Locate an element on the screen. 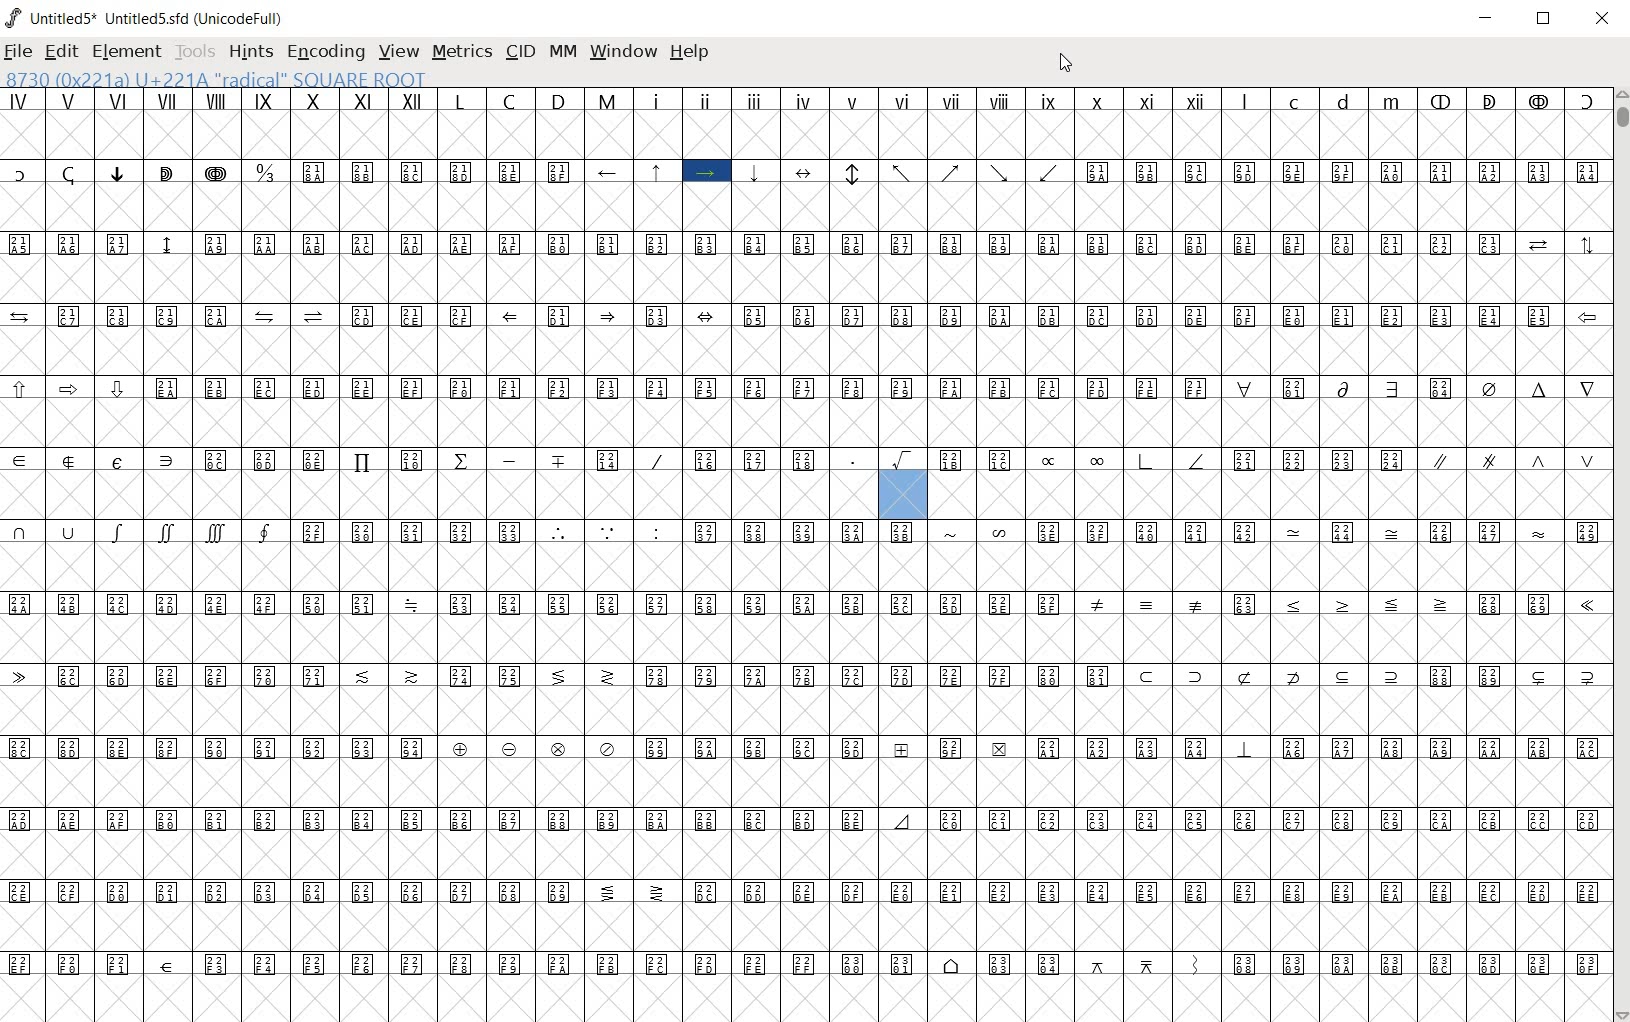  RESTORE DOWN is located at coordinates (1545, 19).